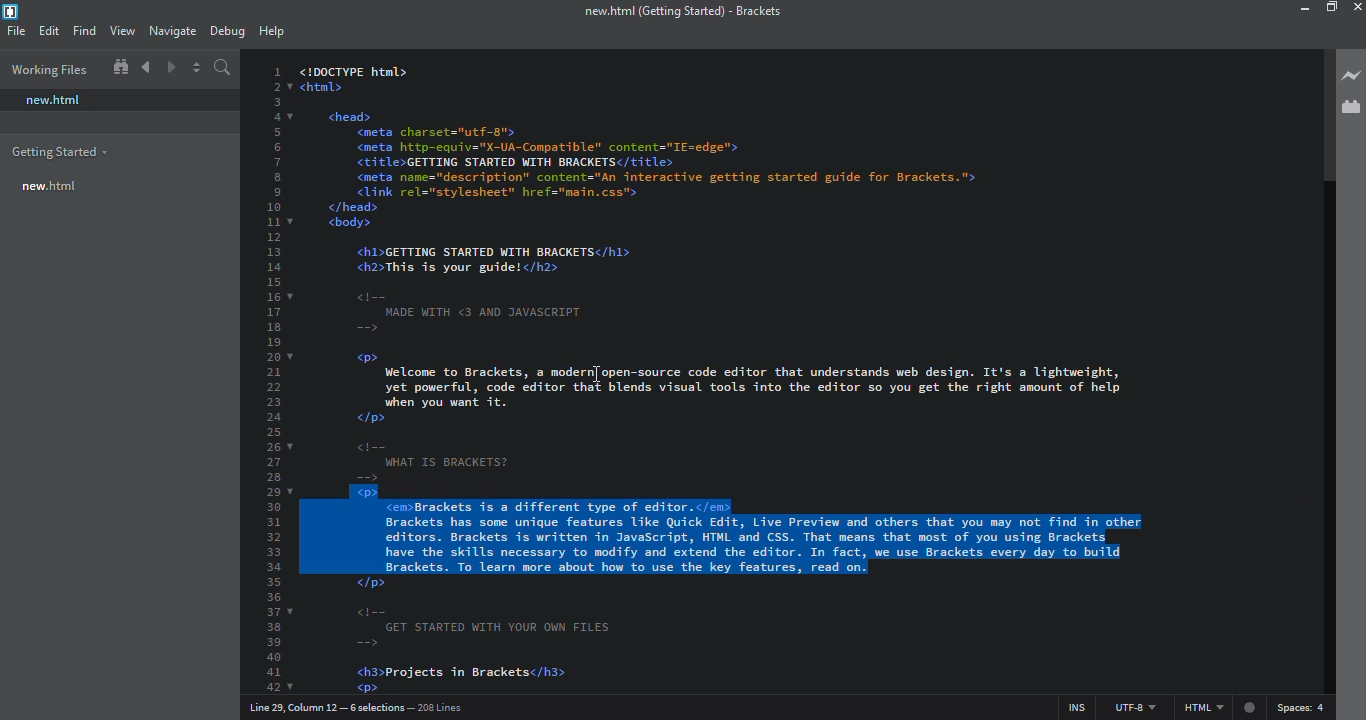  I want to click on cursor, so click(595, 373).